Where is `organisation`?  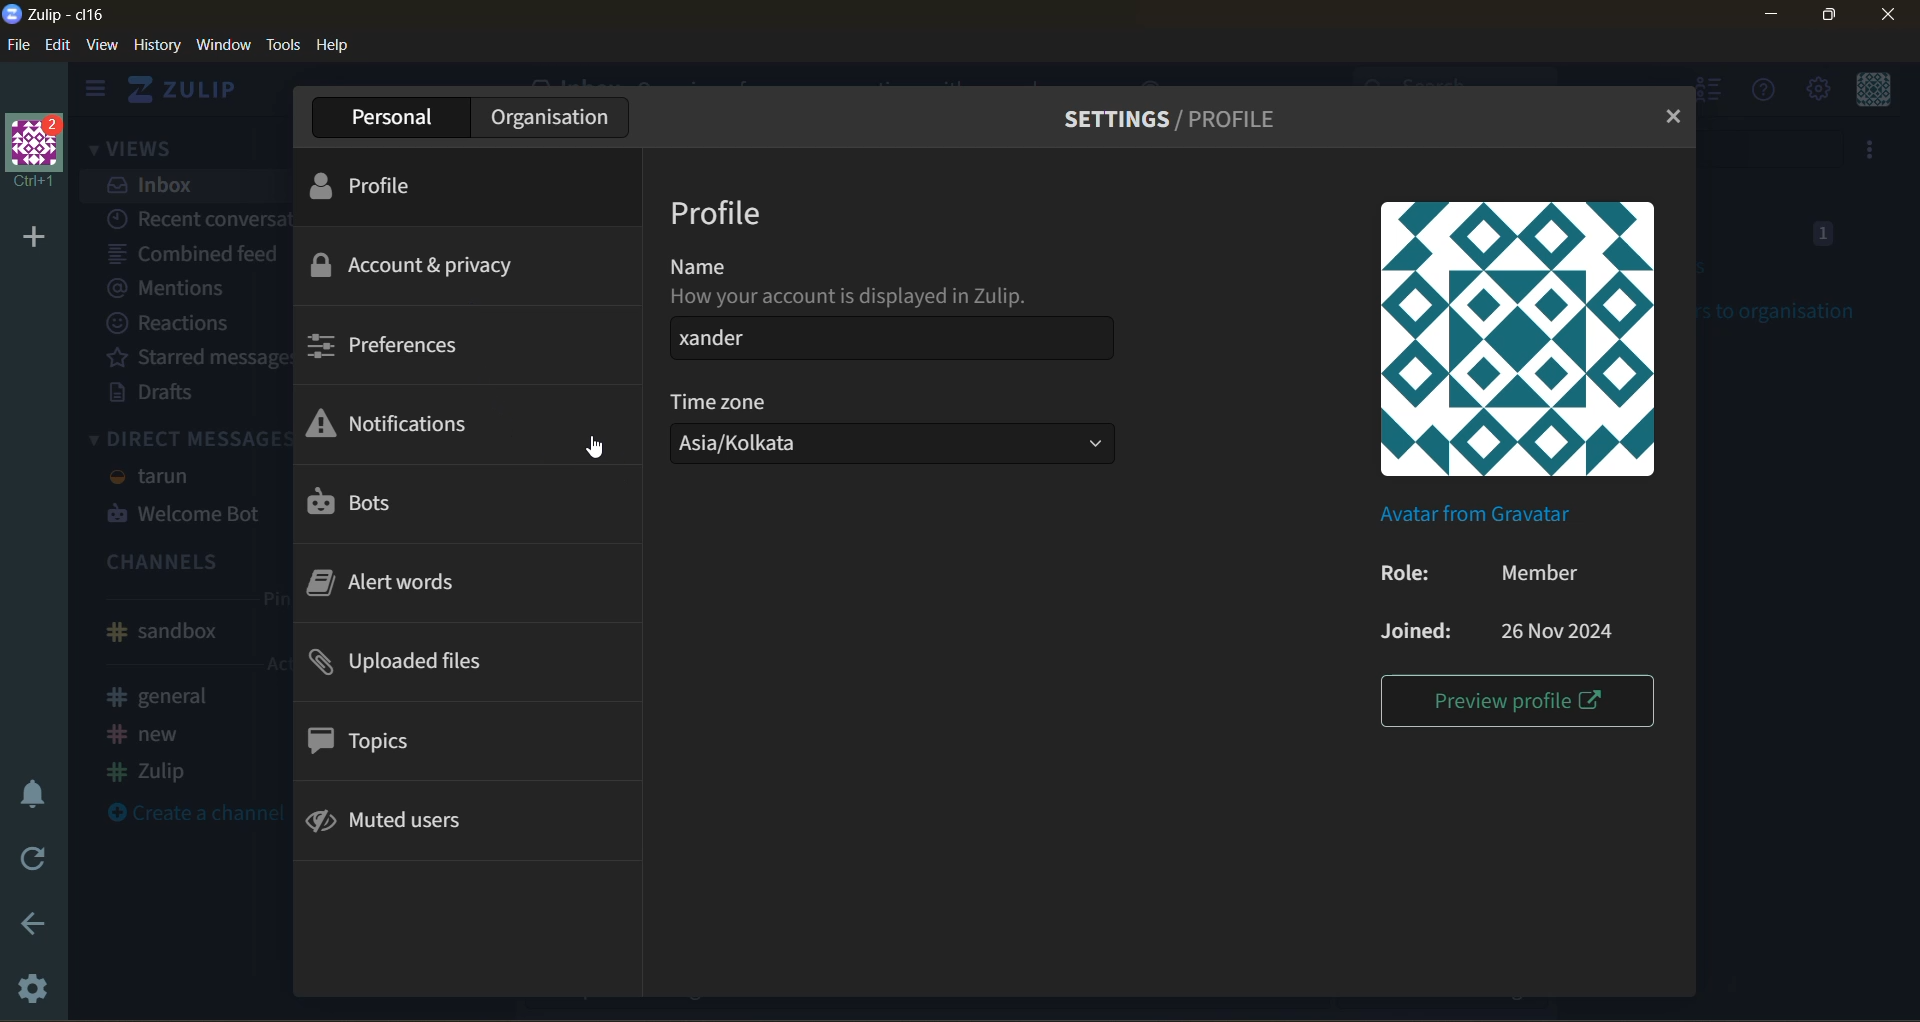
organisation is located at coordinates (546, 118).